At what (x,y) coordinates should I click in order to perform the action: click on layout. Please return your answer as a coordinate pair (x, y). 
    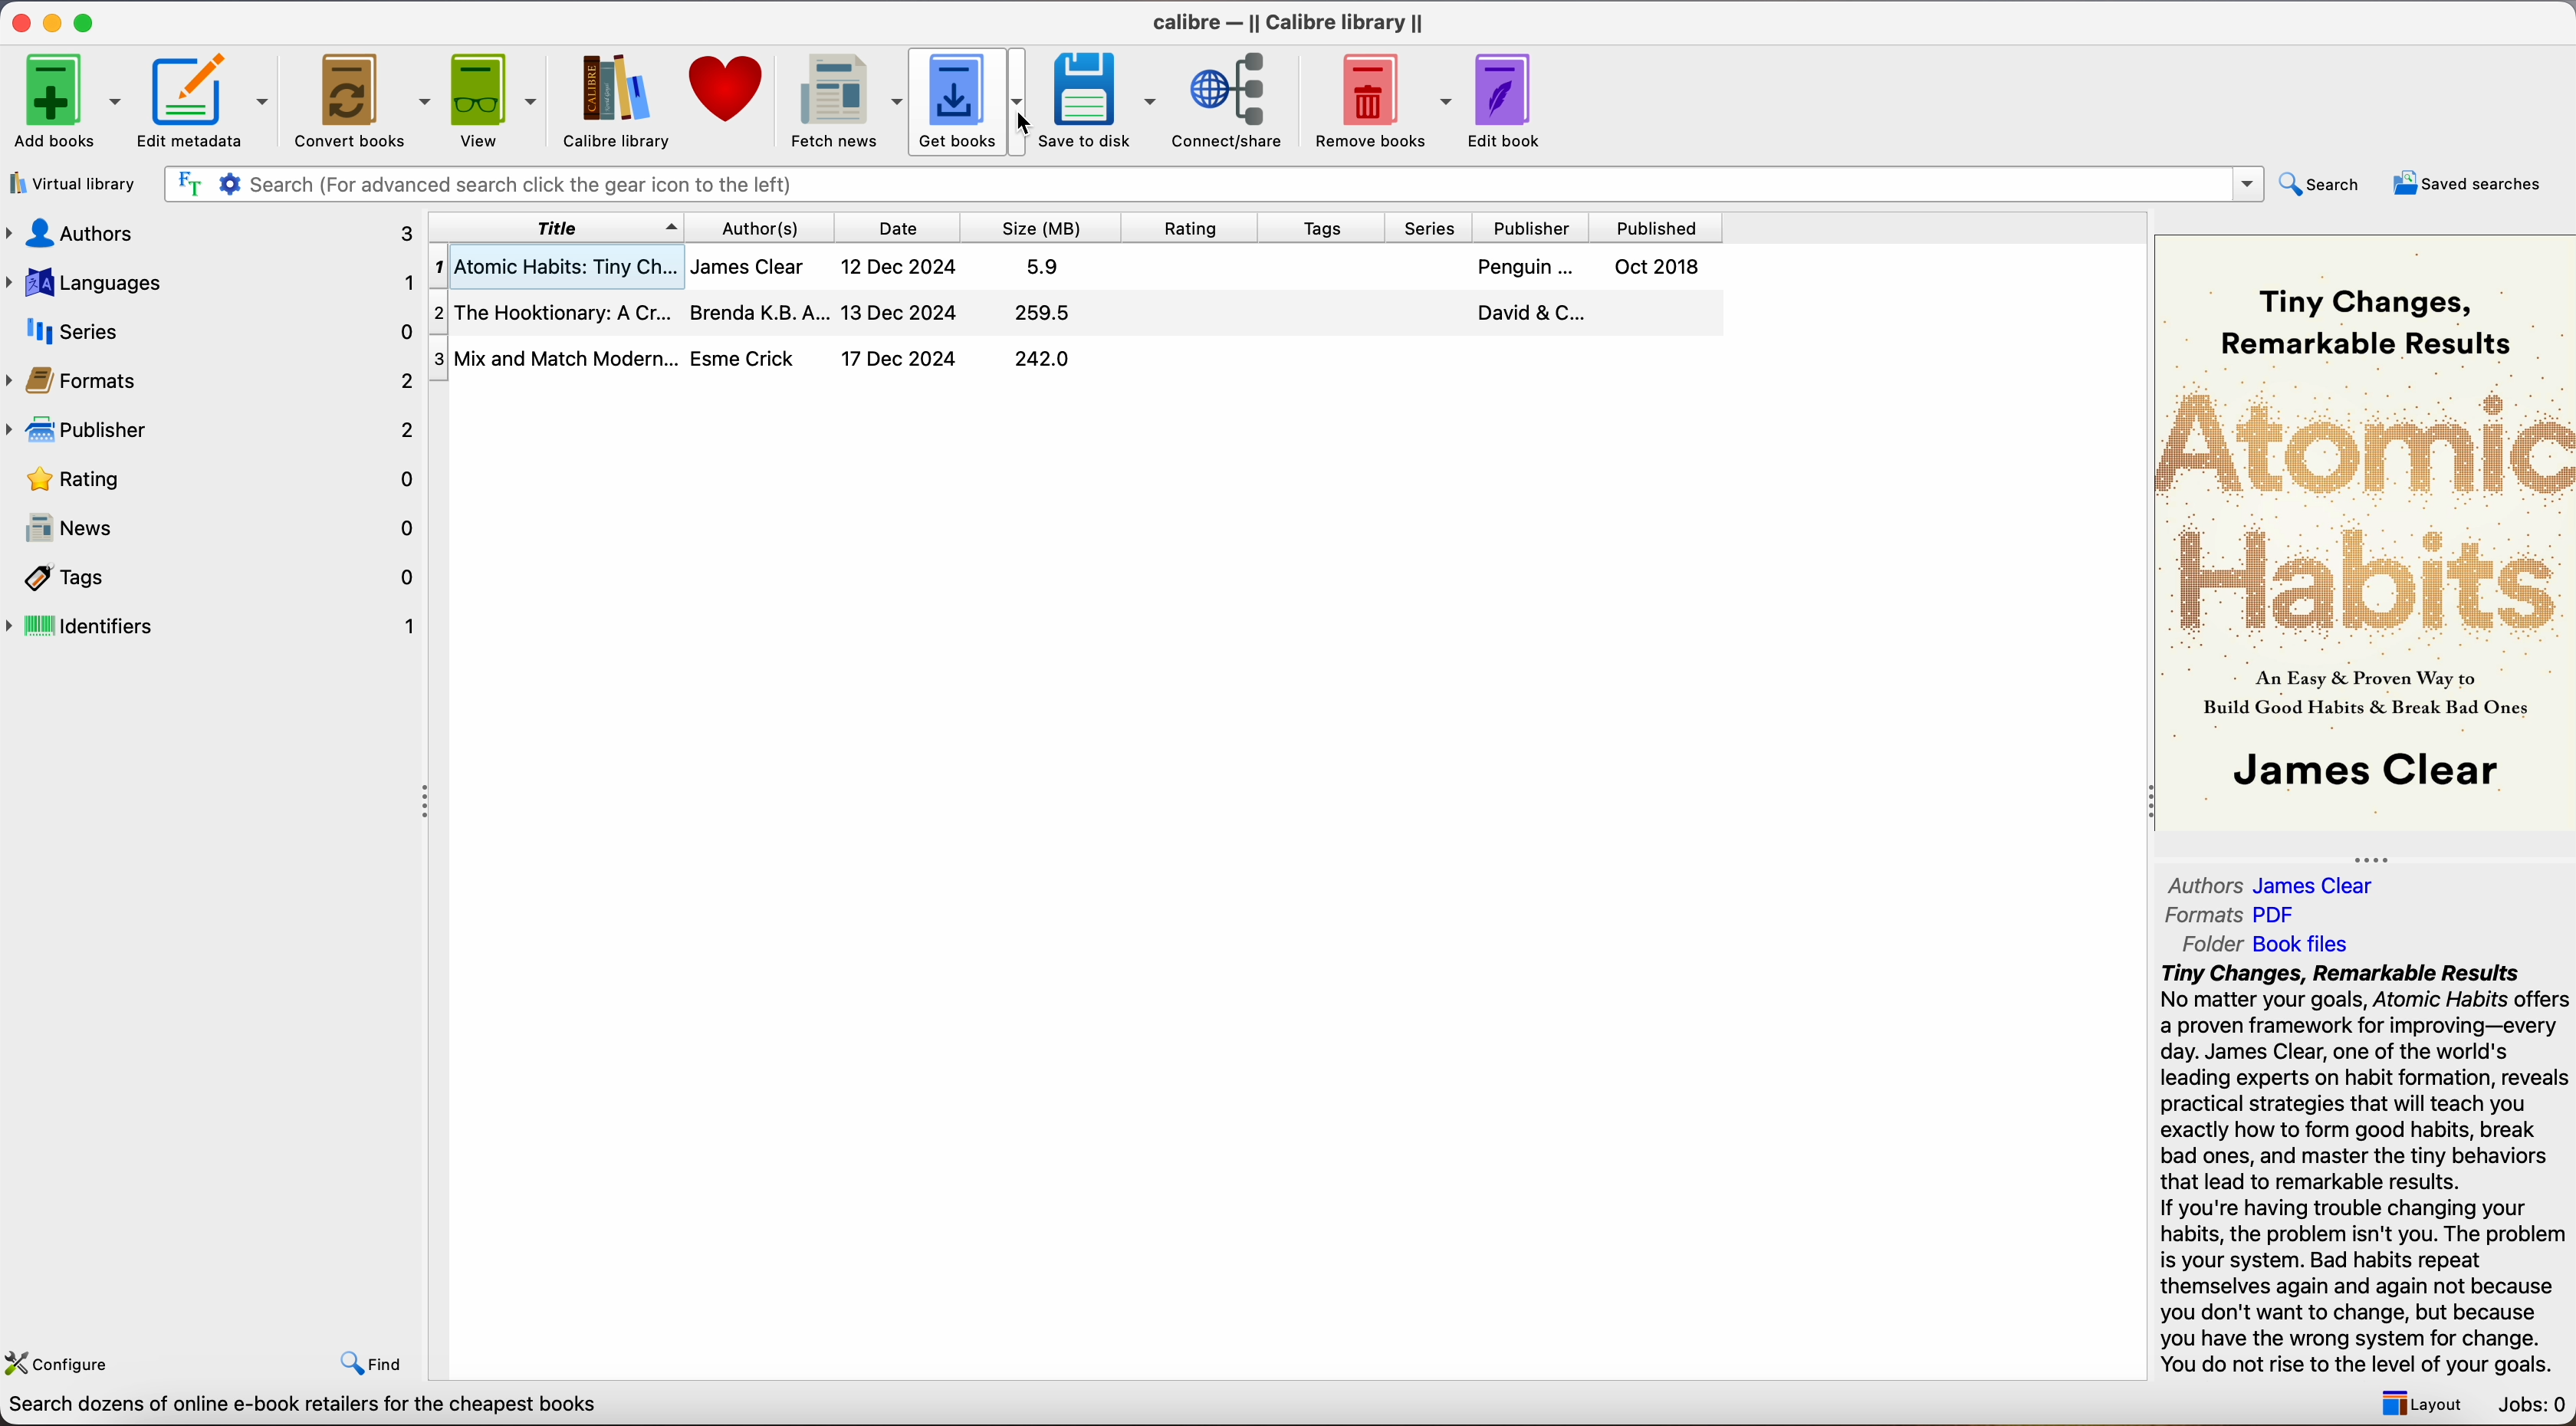
    Looking at the image, I should click on (2416, 1403).